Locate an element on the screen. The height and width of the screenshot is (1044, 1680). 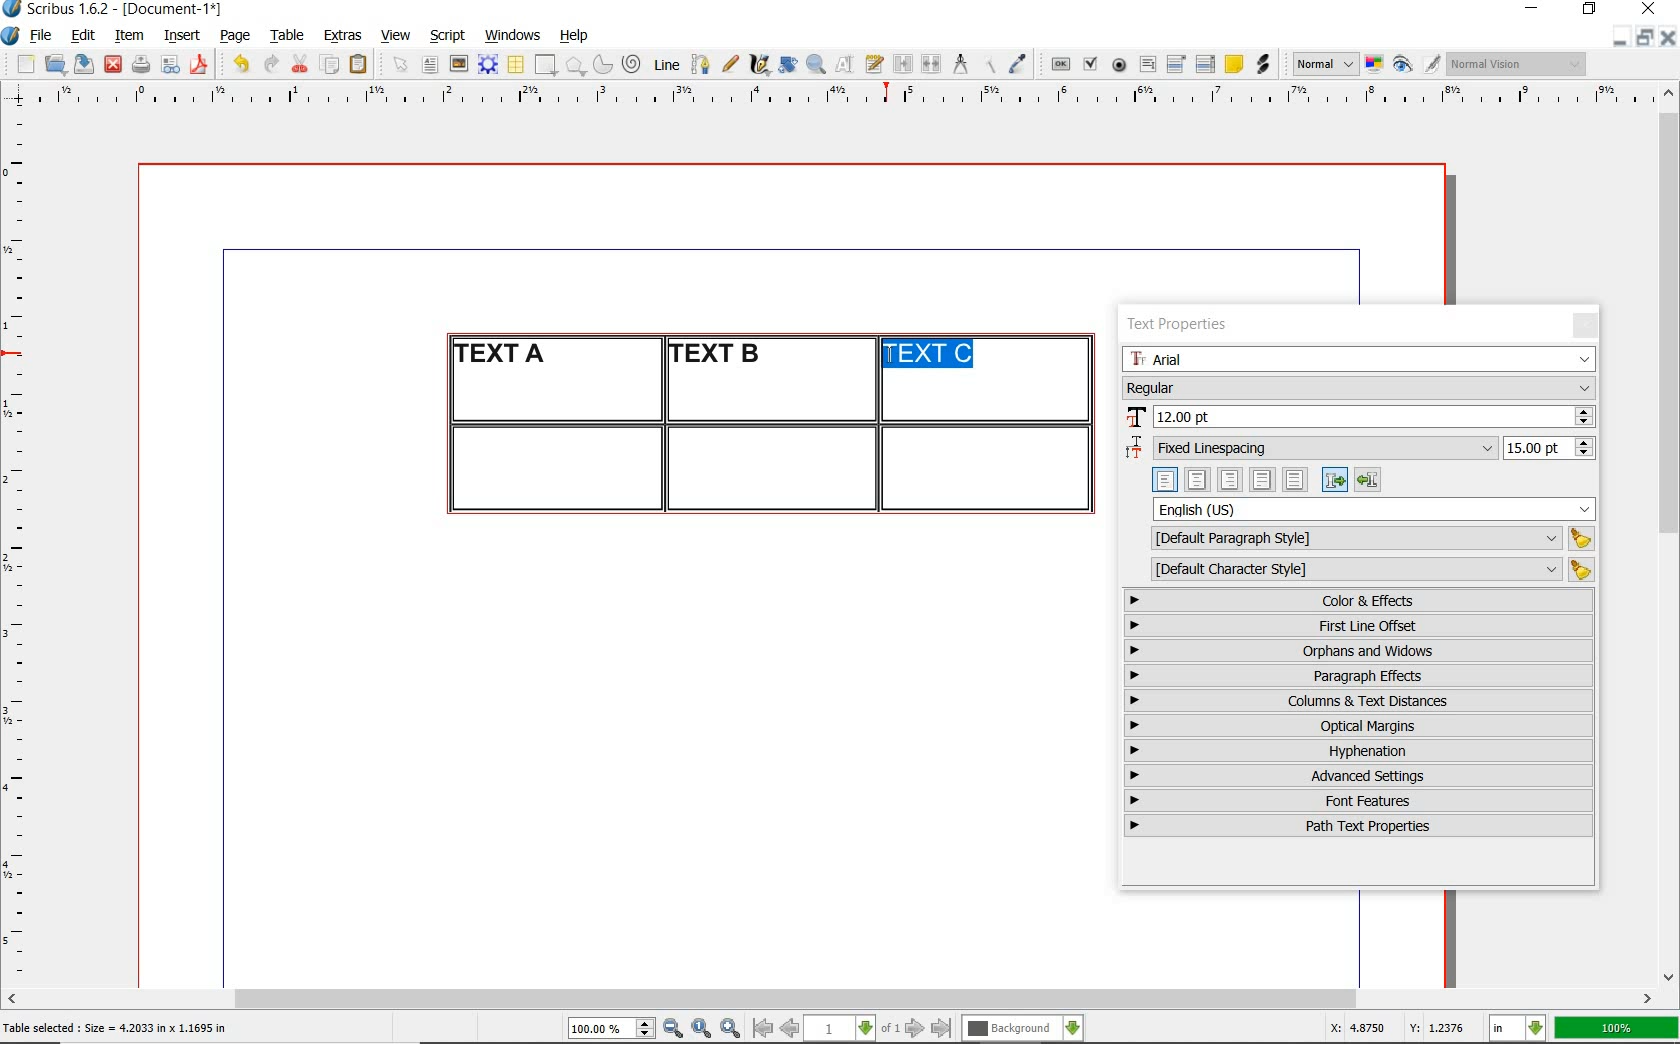
go to previous page is located at coordinates (789, 1029).